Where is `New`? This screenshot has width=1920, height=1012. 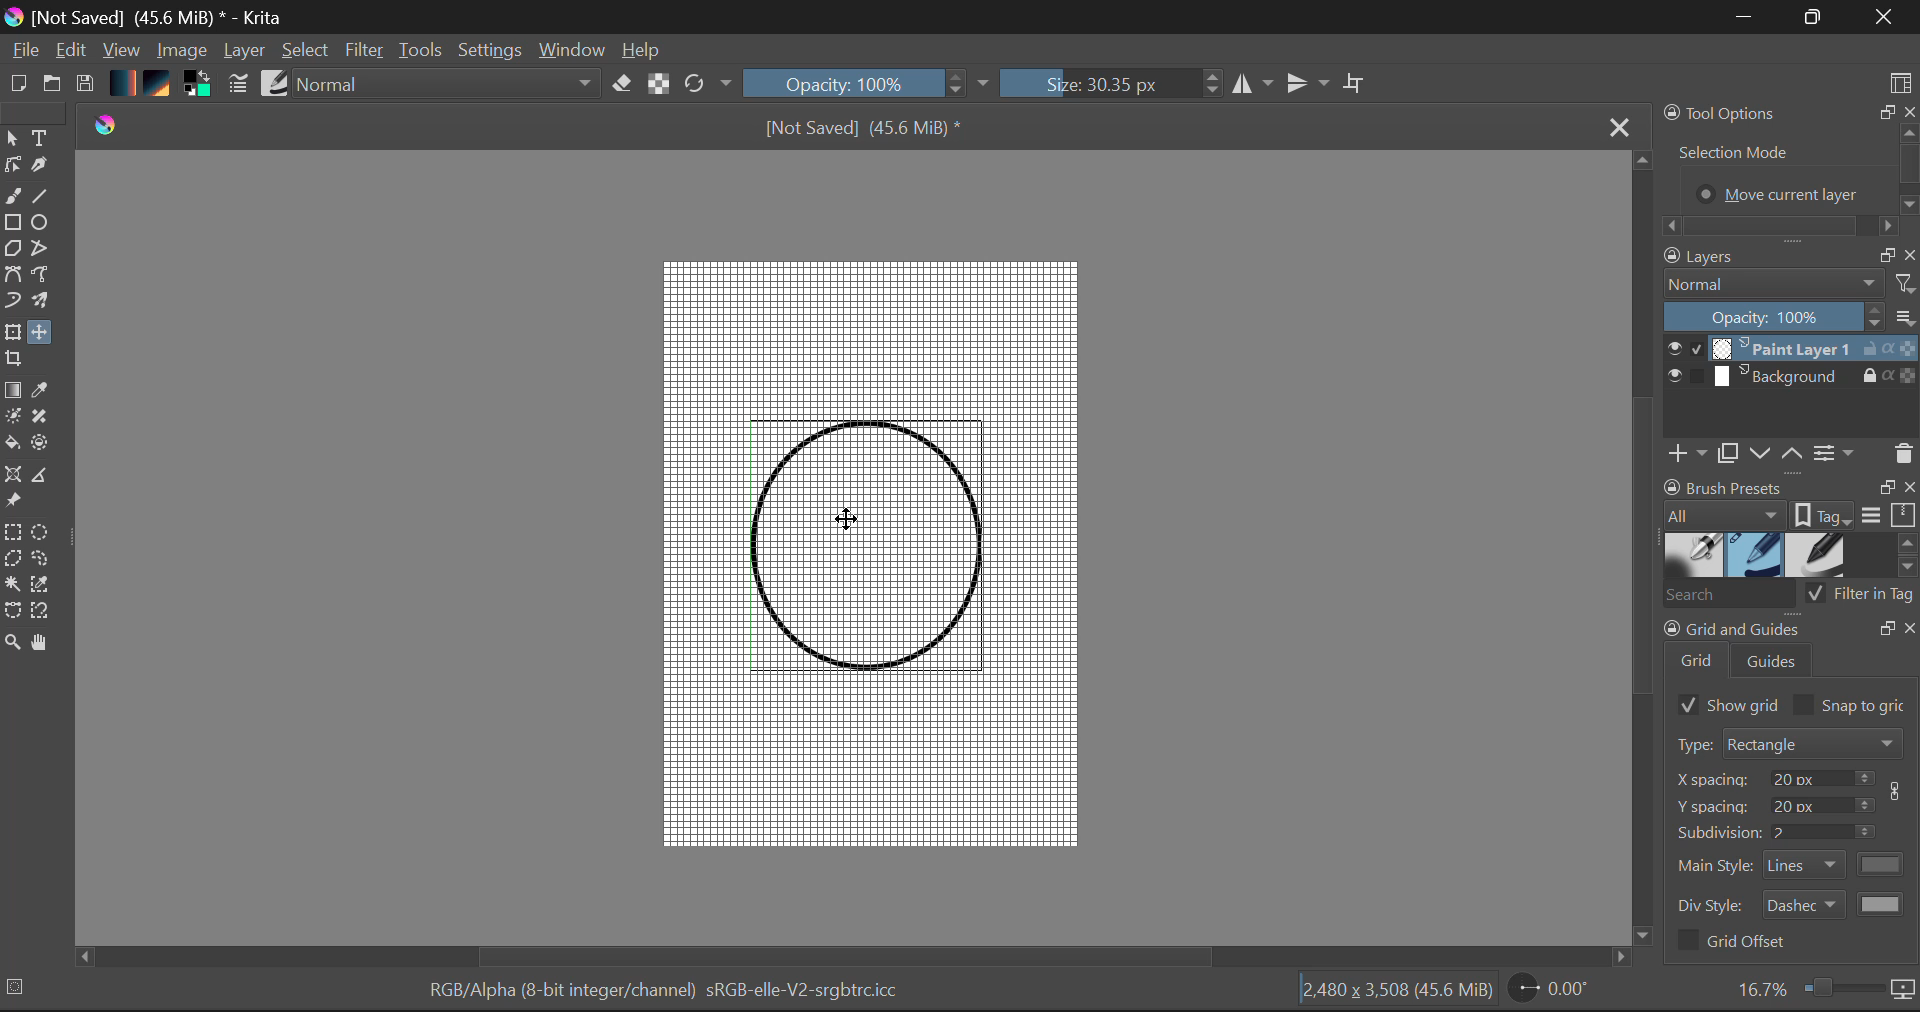 New is located at coordinates (14, 85).